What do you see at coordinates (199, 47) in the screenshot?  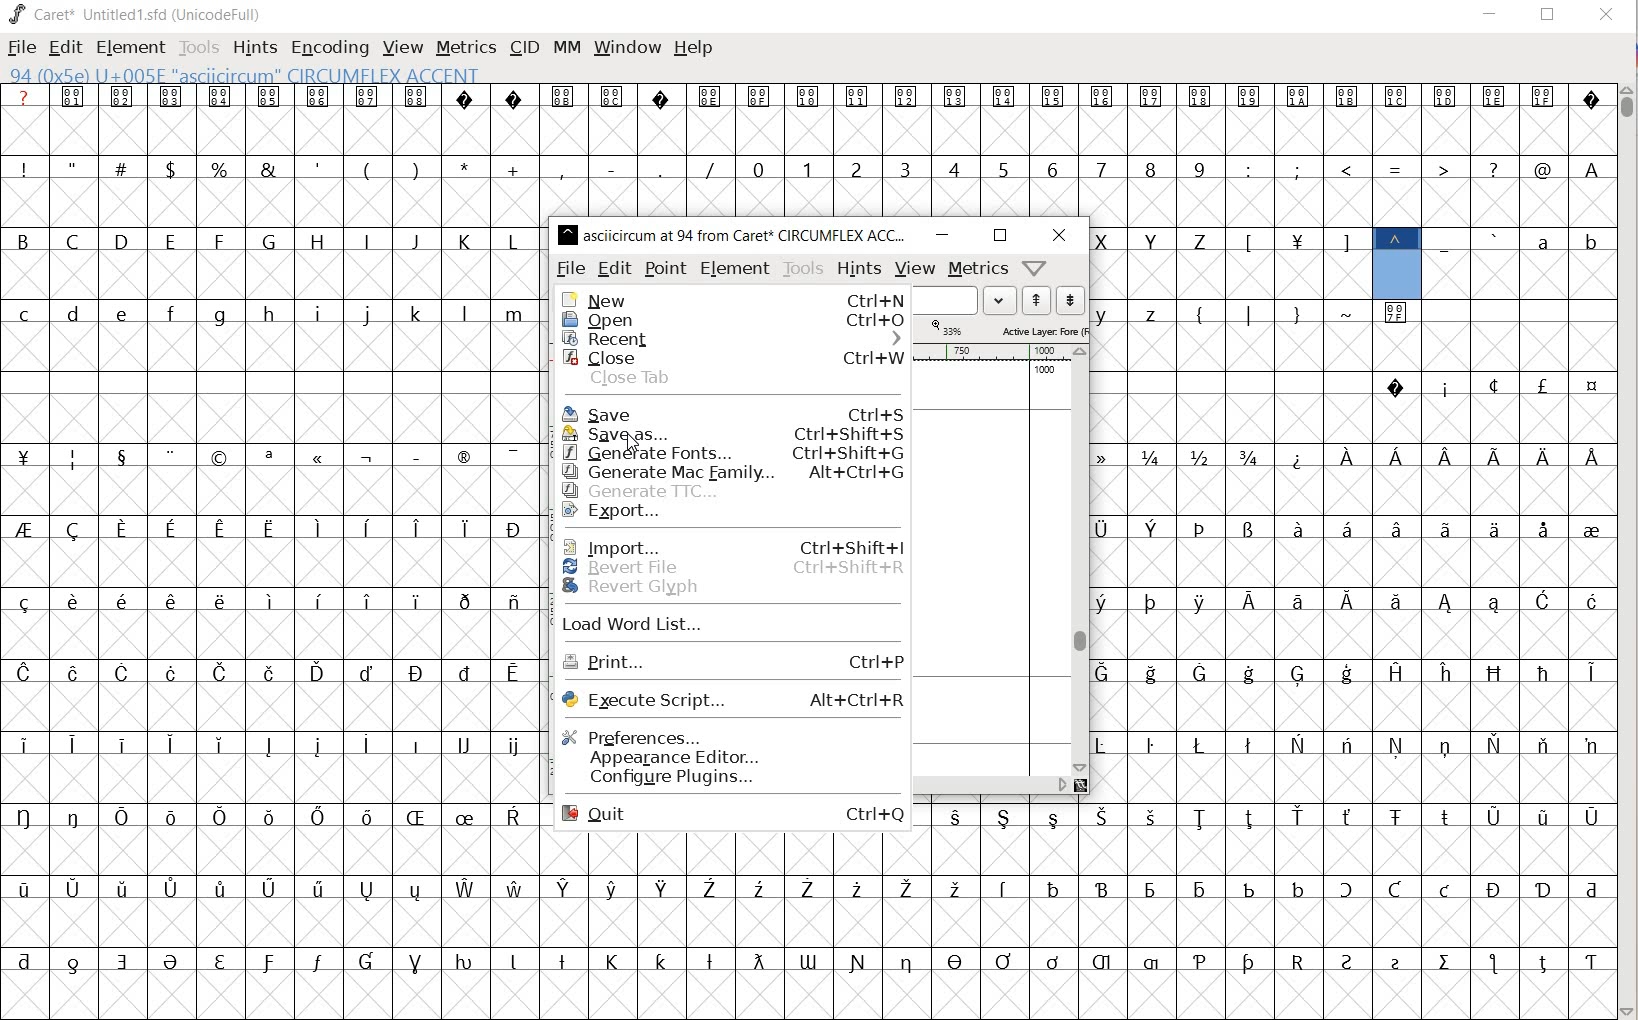 I see `TOOLS` at bounding box center [199, 47].